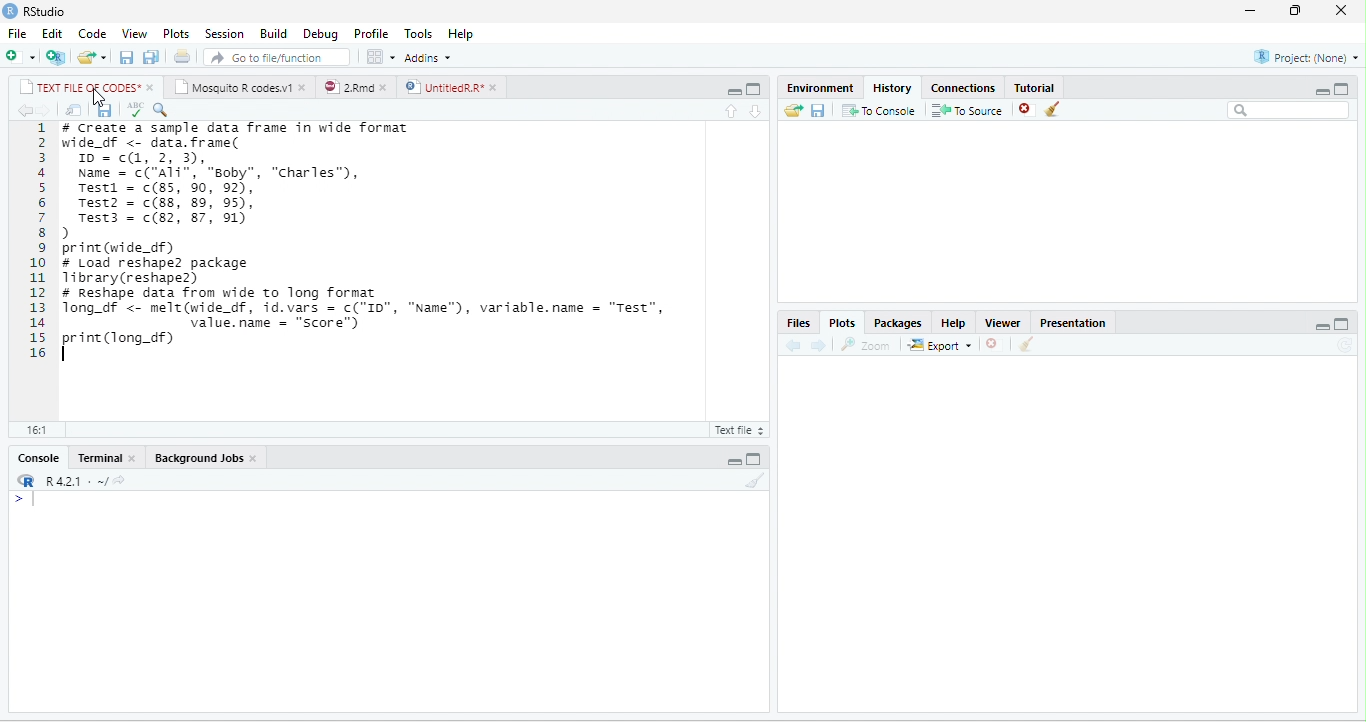 The width and height of the screenshot is (1366, 722). What do you see at coordinates (1034, 87) in the screenshot?
I see `Tutorial` at bounding box center [1034, 87].